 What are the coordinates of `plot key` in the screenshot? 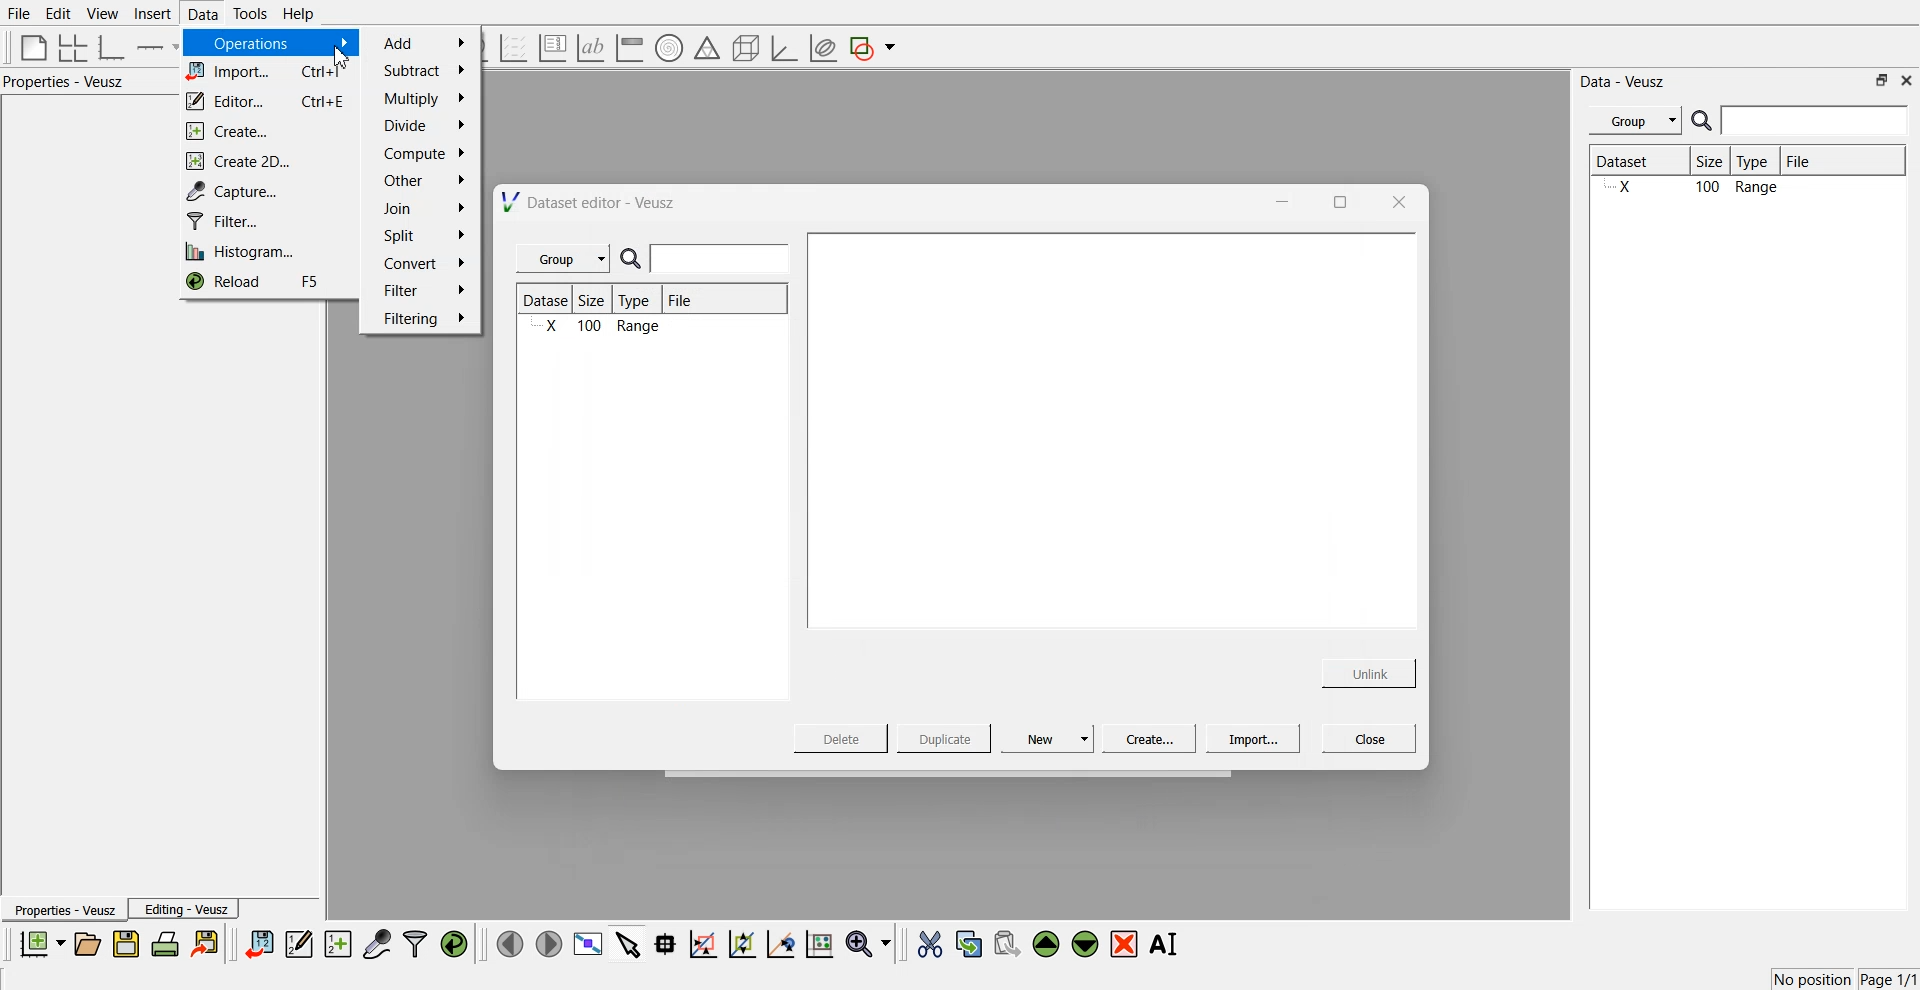 It's located at (552, 48).